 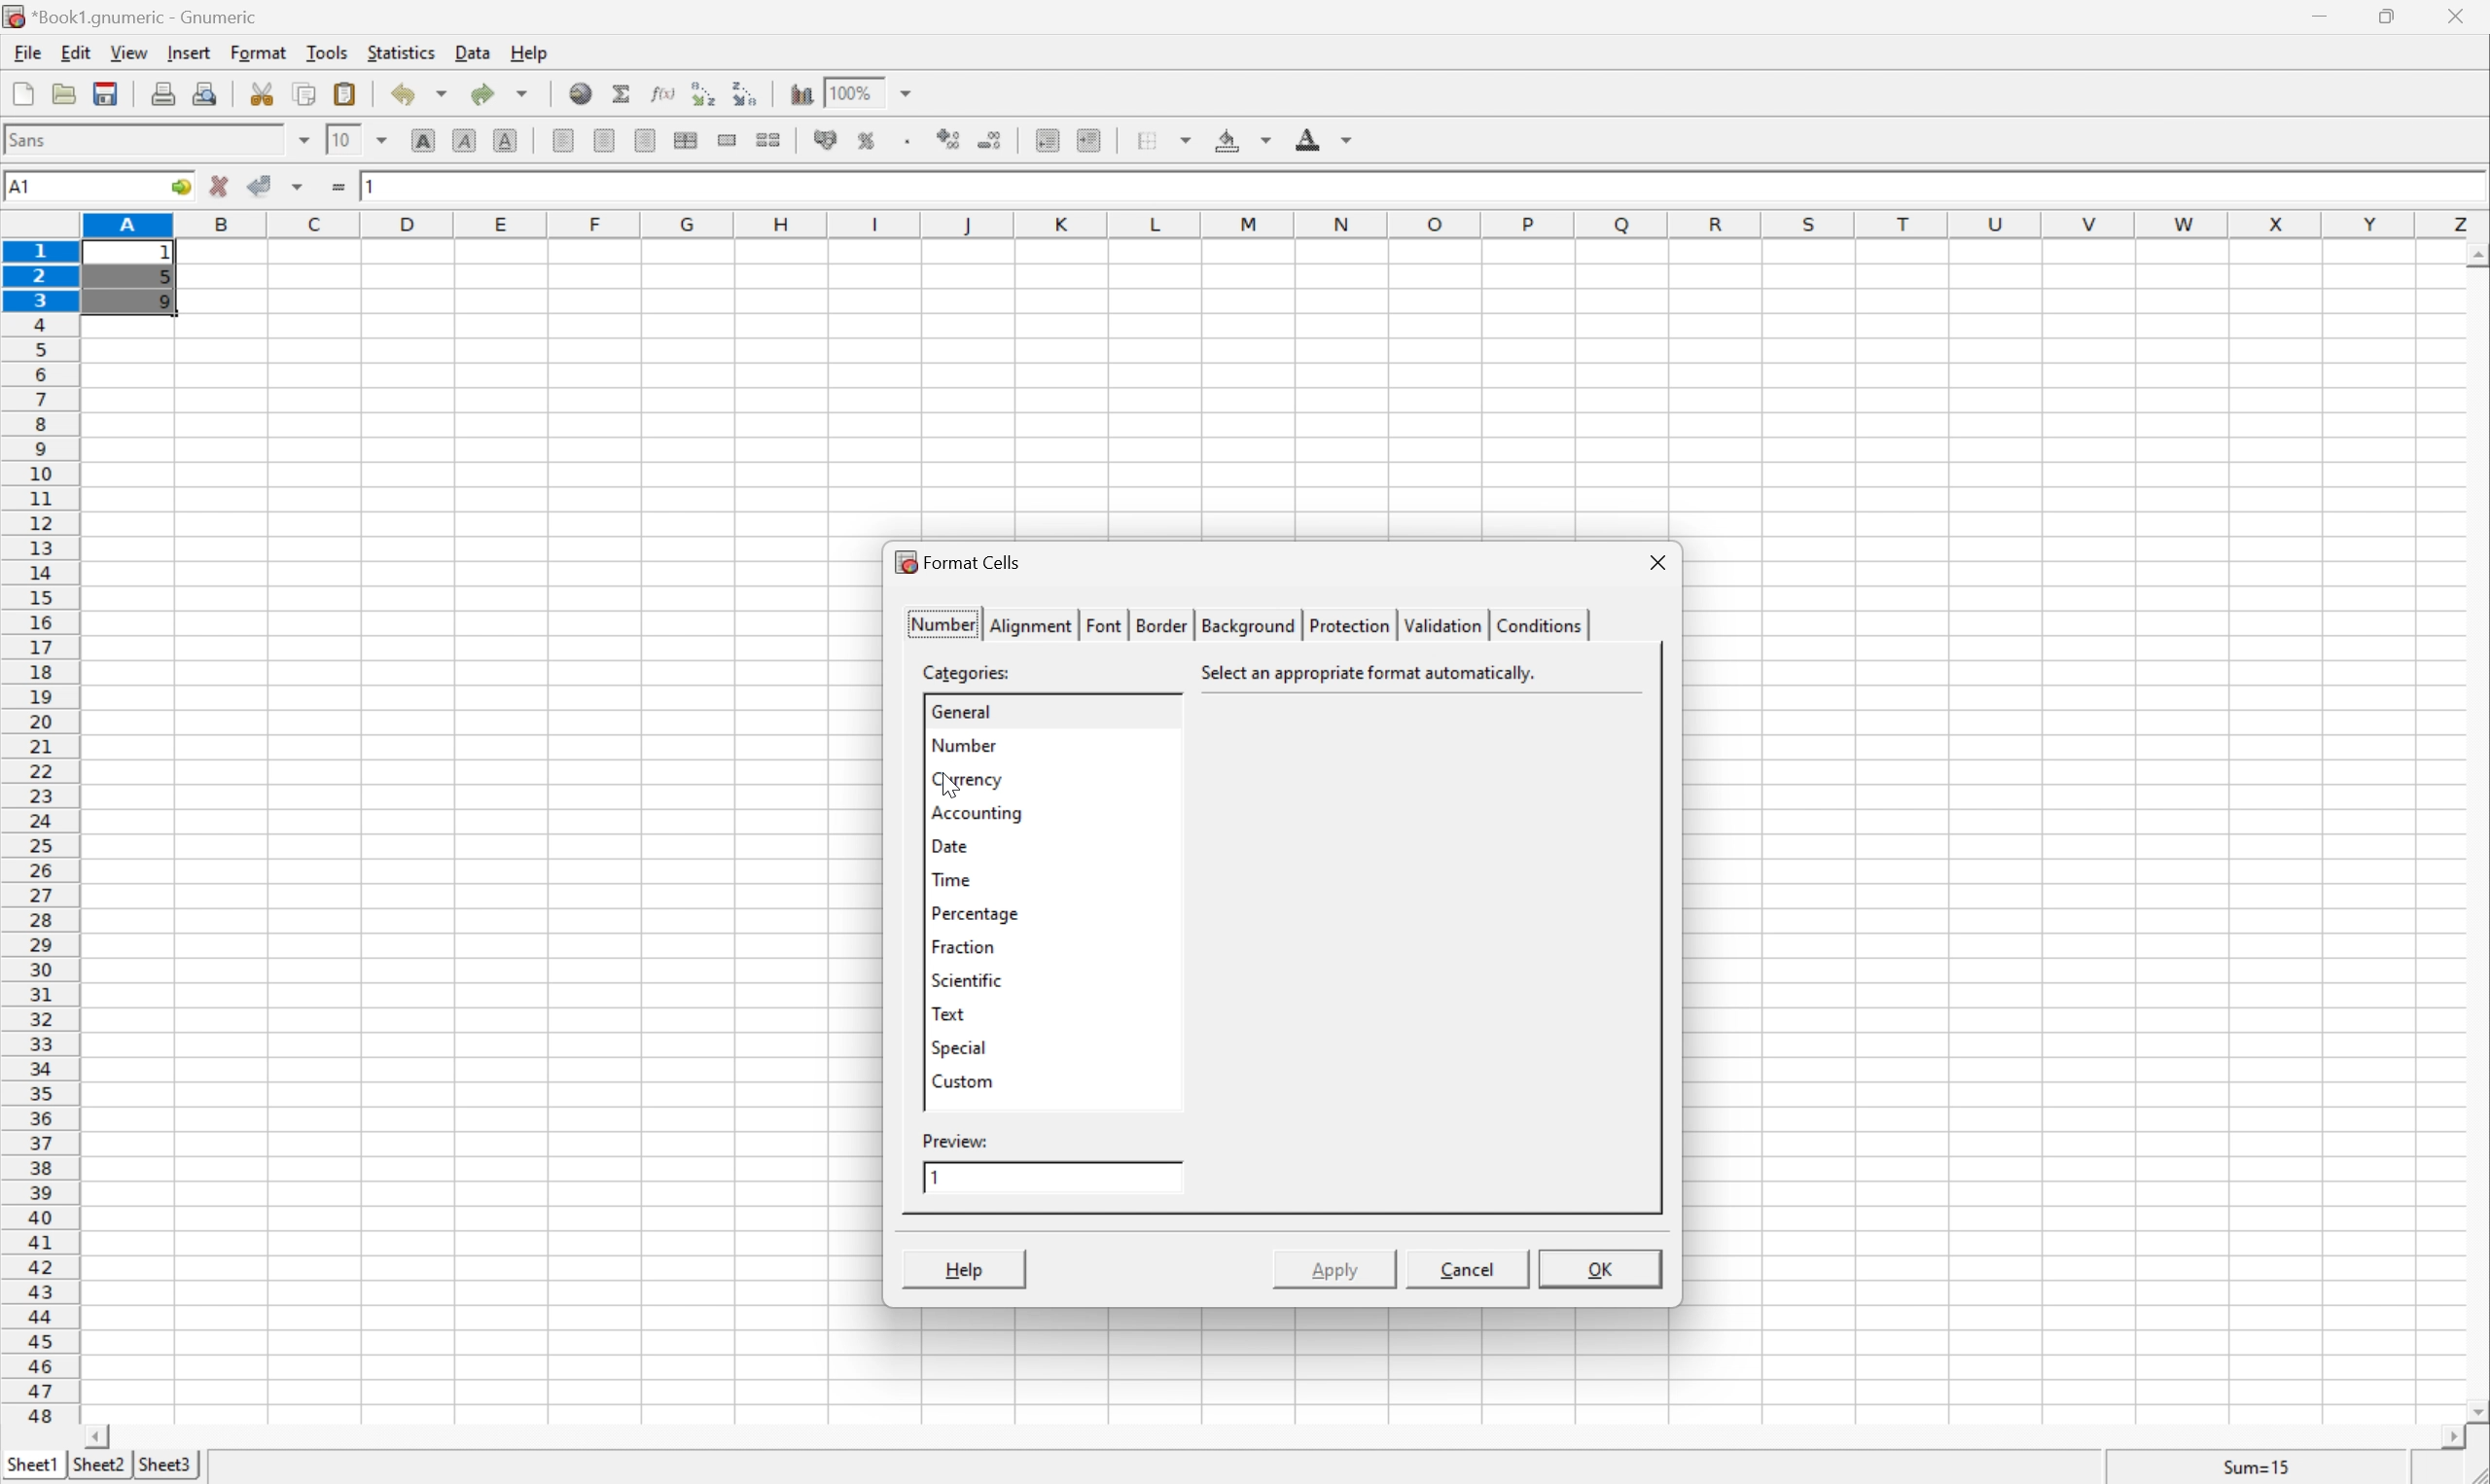 I want to click on tools, so click(x=329, y=51).